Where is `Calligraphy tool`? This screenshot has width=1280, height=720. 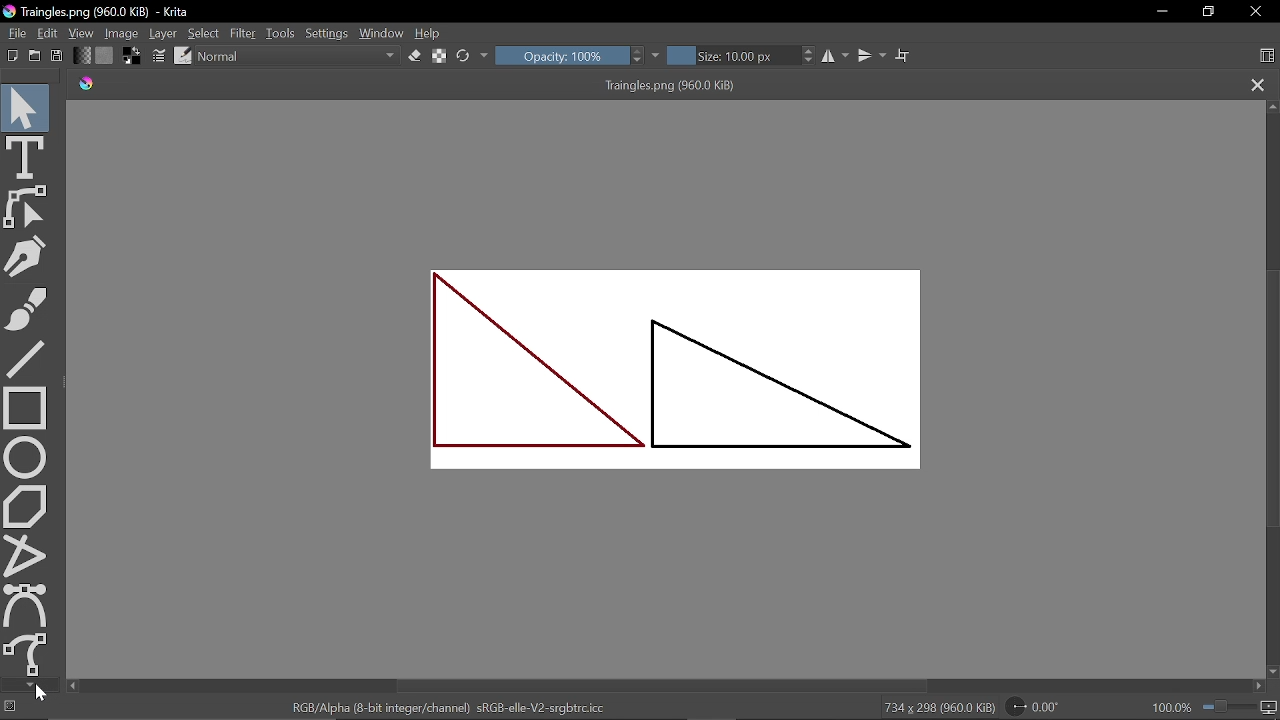
Calligraphy tool is located at coordinates (29, 256).